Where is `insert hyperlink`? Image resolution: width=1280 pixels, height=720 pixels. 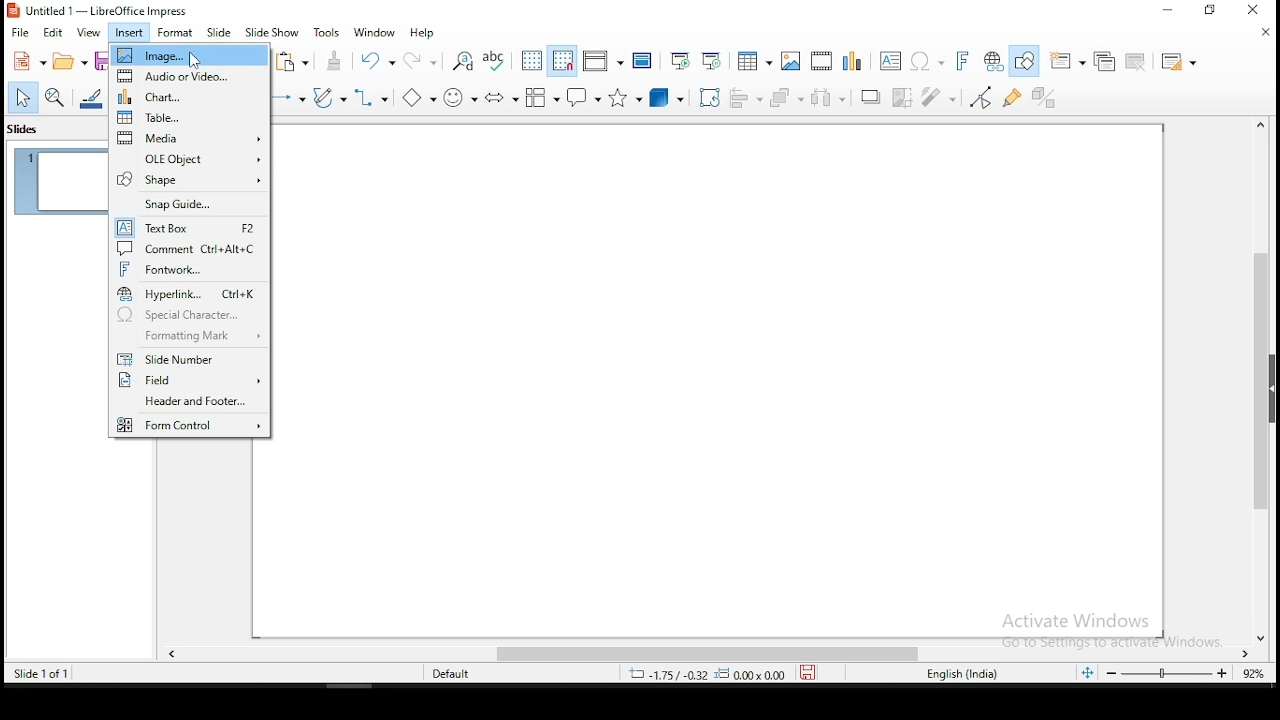 insert hyperlink is located at coordinates (995, 62).